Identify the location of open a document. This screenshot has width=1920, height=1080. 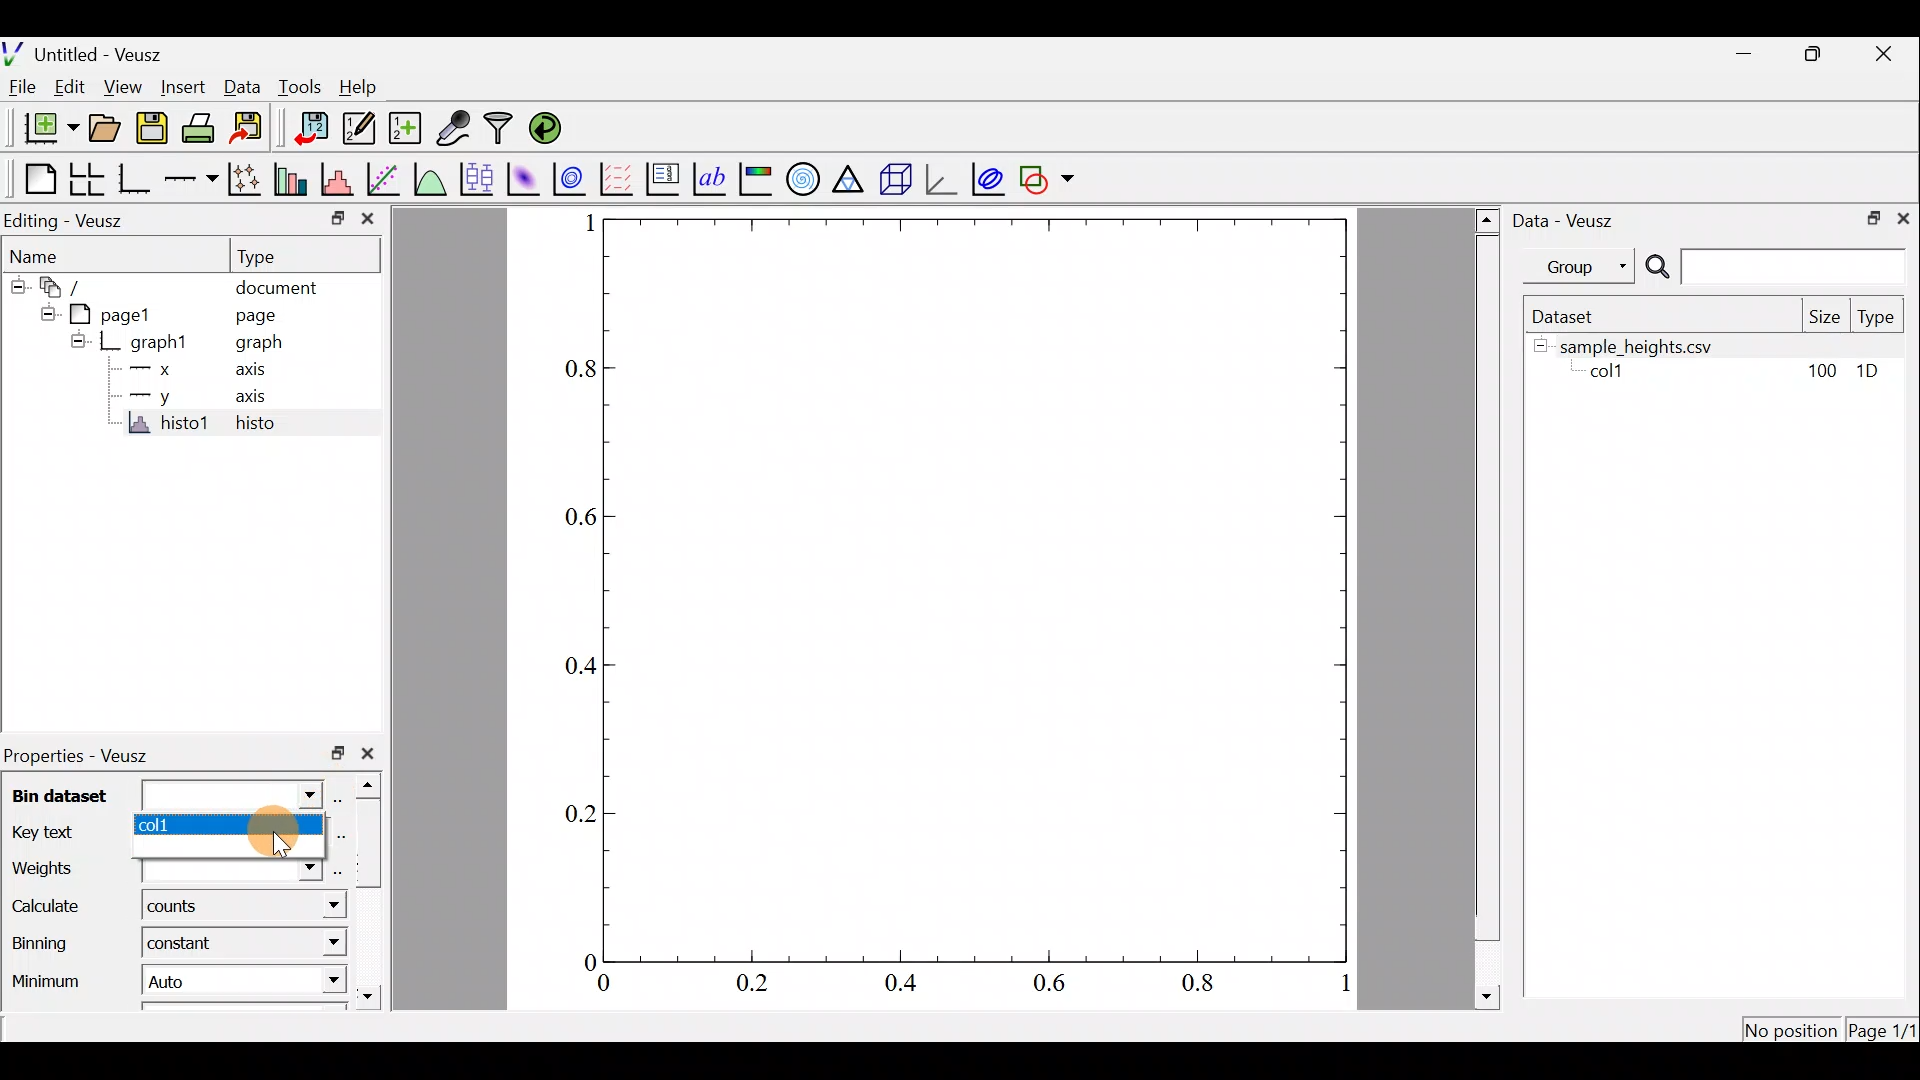
(103, 131).